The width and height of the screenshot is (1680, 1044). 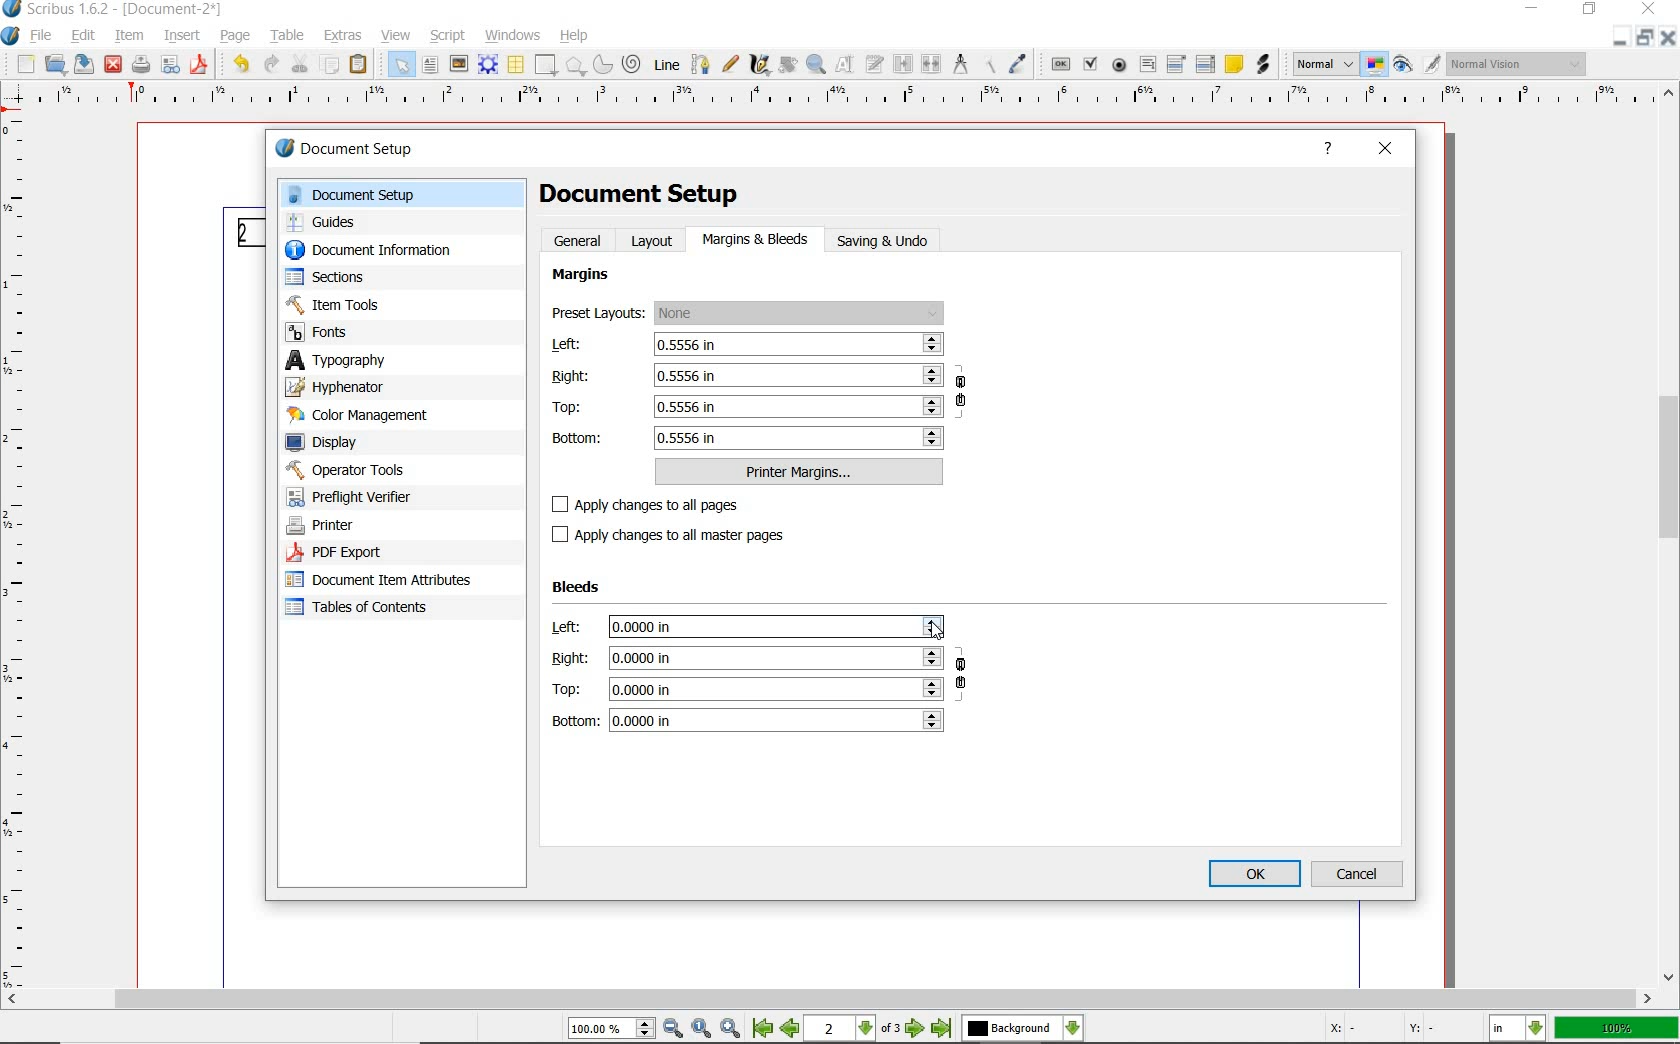 I want to click on Edit in Preview Mode, so click(x=1431, y=67).